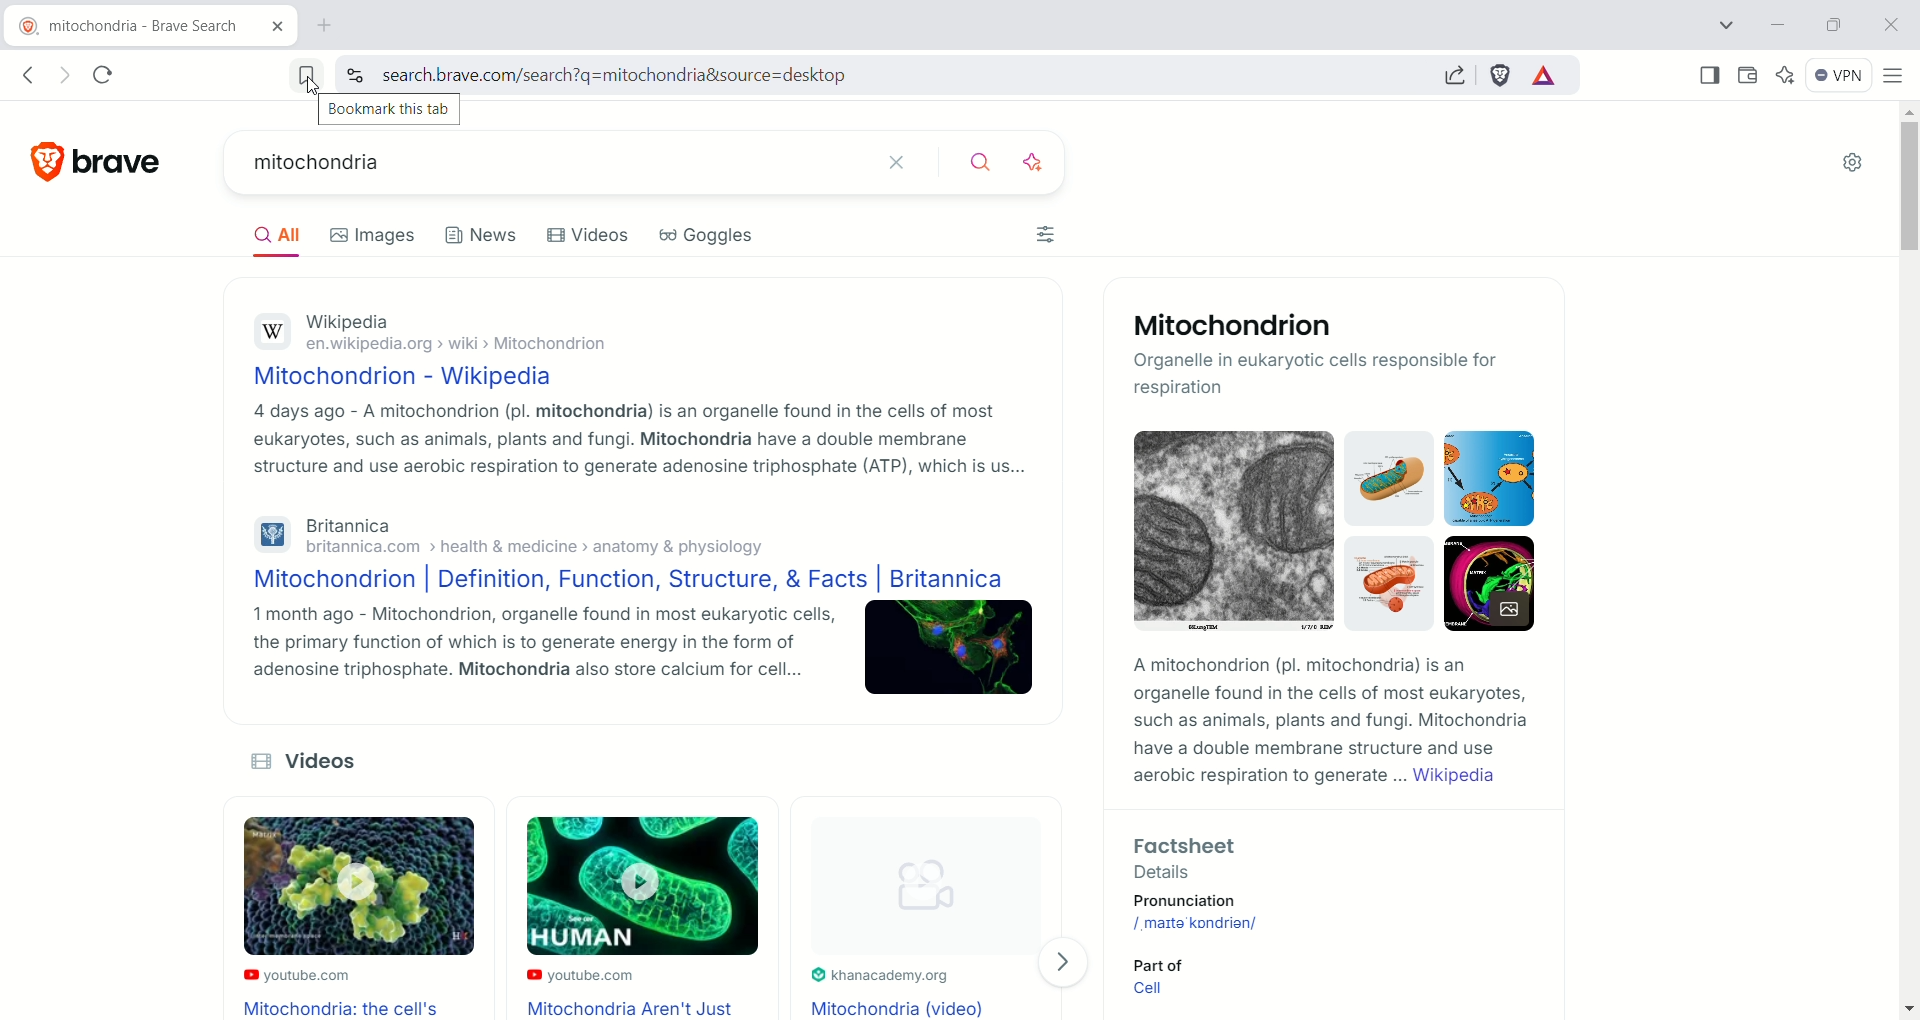 The image size is (1920, 1020). What do you see at coordinates (1791, 75) in the screenshot?
I see `leo AI` at bounding box center [1791, 75].